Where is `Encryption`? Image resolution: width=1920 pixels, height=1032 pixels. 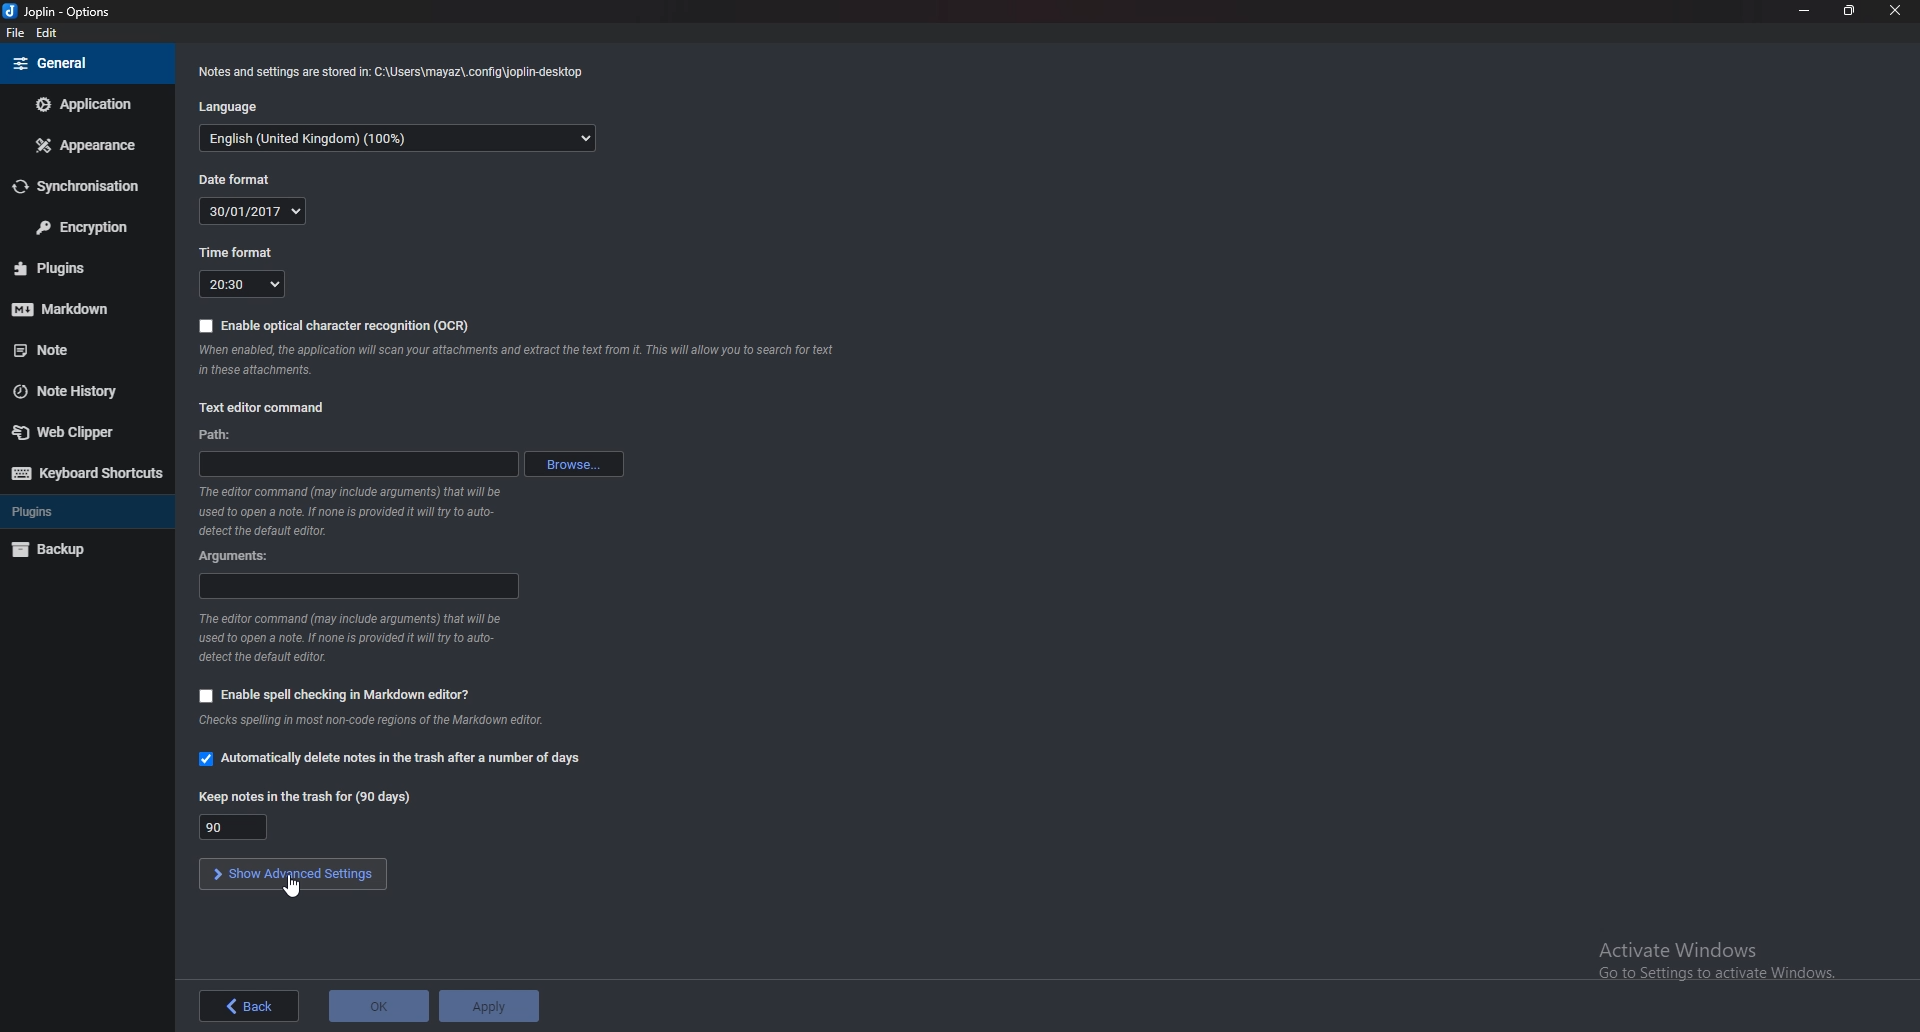
Encryption is located at coordinates (81, 227).